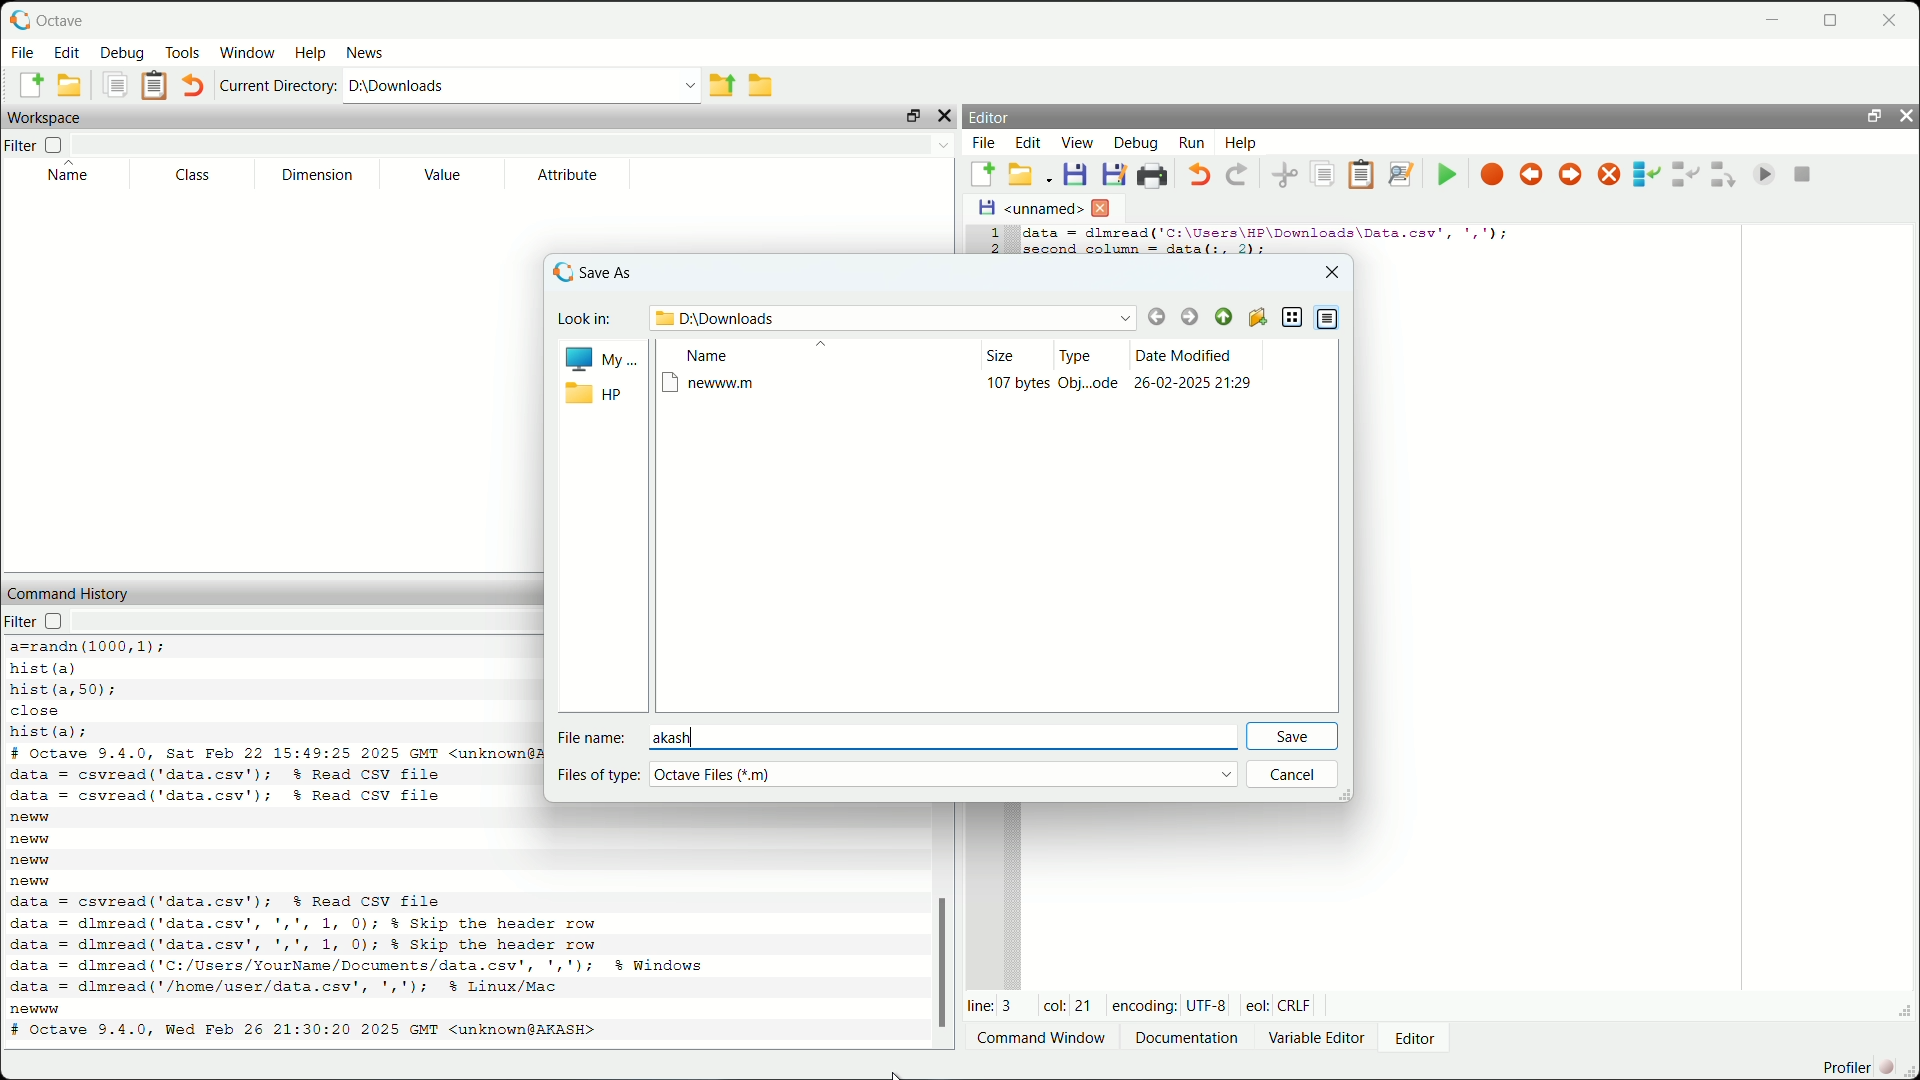 The image size is (1920, 1080). What do you see at coordinates (1428, 1038) in the screenshot?
I see `editor` at bounding box center [1428, 1038].